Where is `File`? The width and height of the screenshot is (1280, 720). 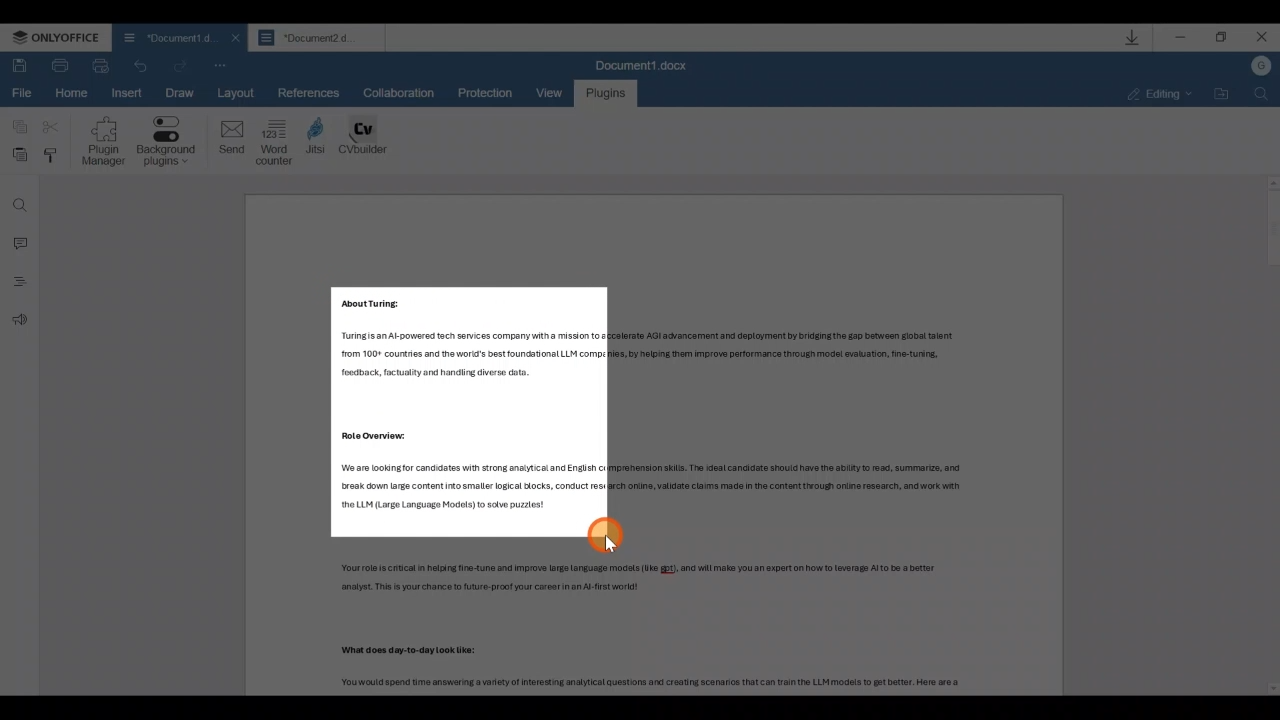
File is located at coordinates (25, 95).